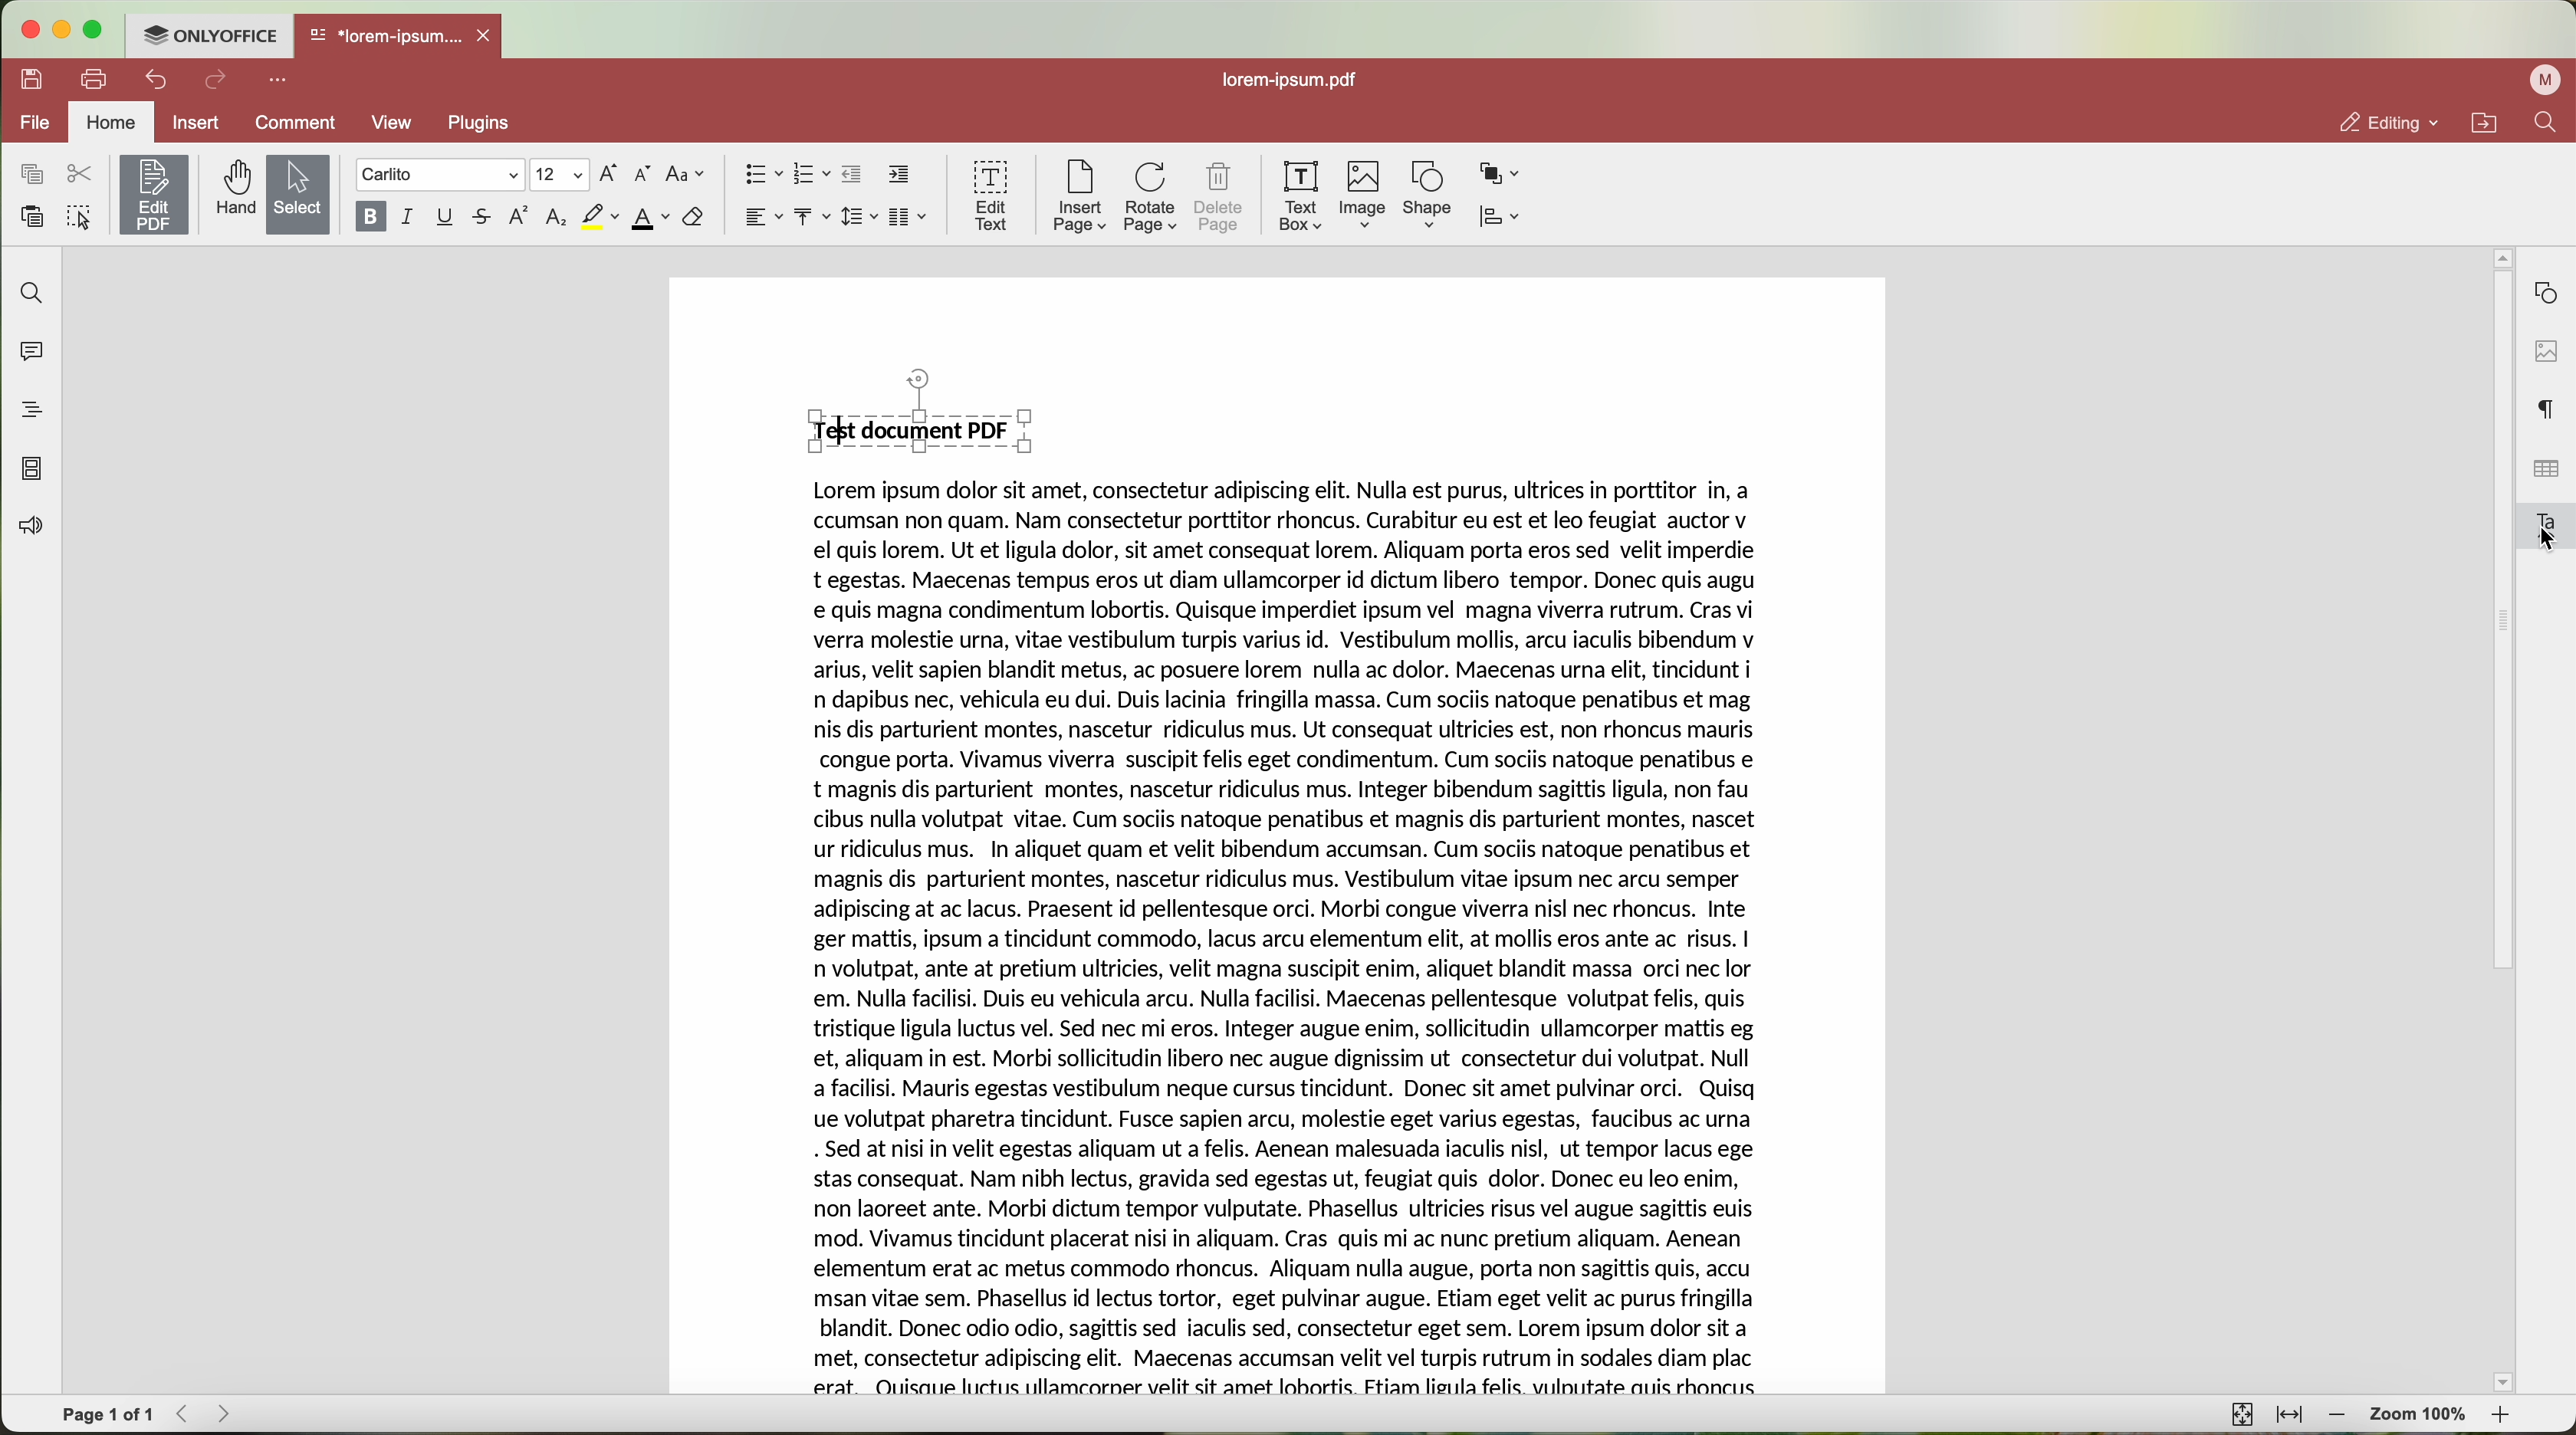 The image size is (2576, 1435). I want to click on superscript, so click(521, 218).